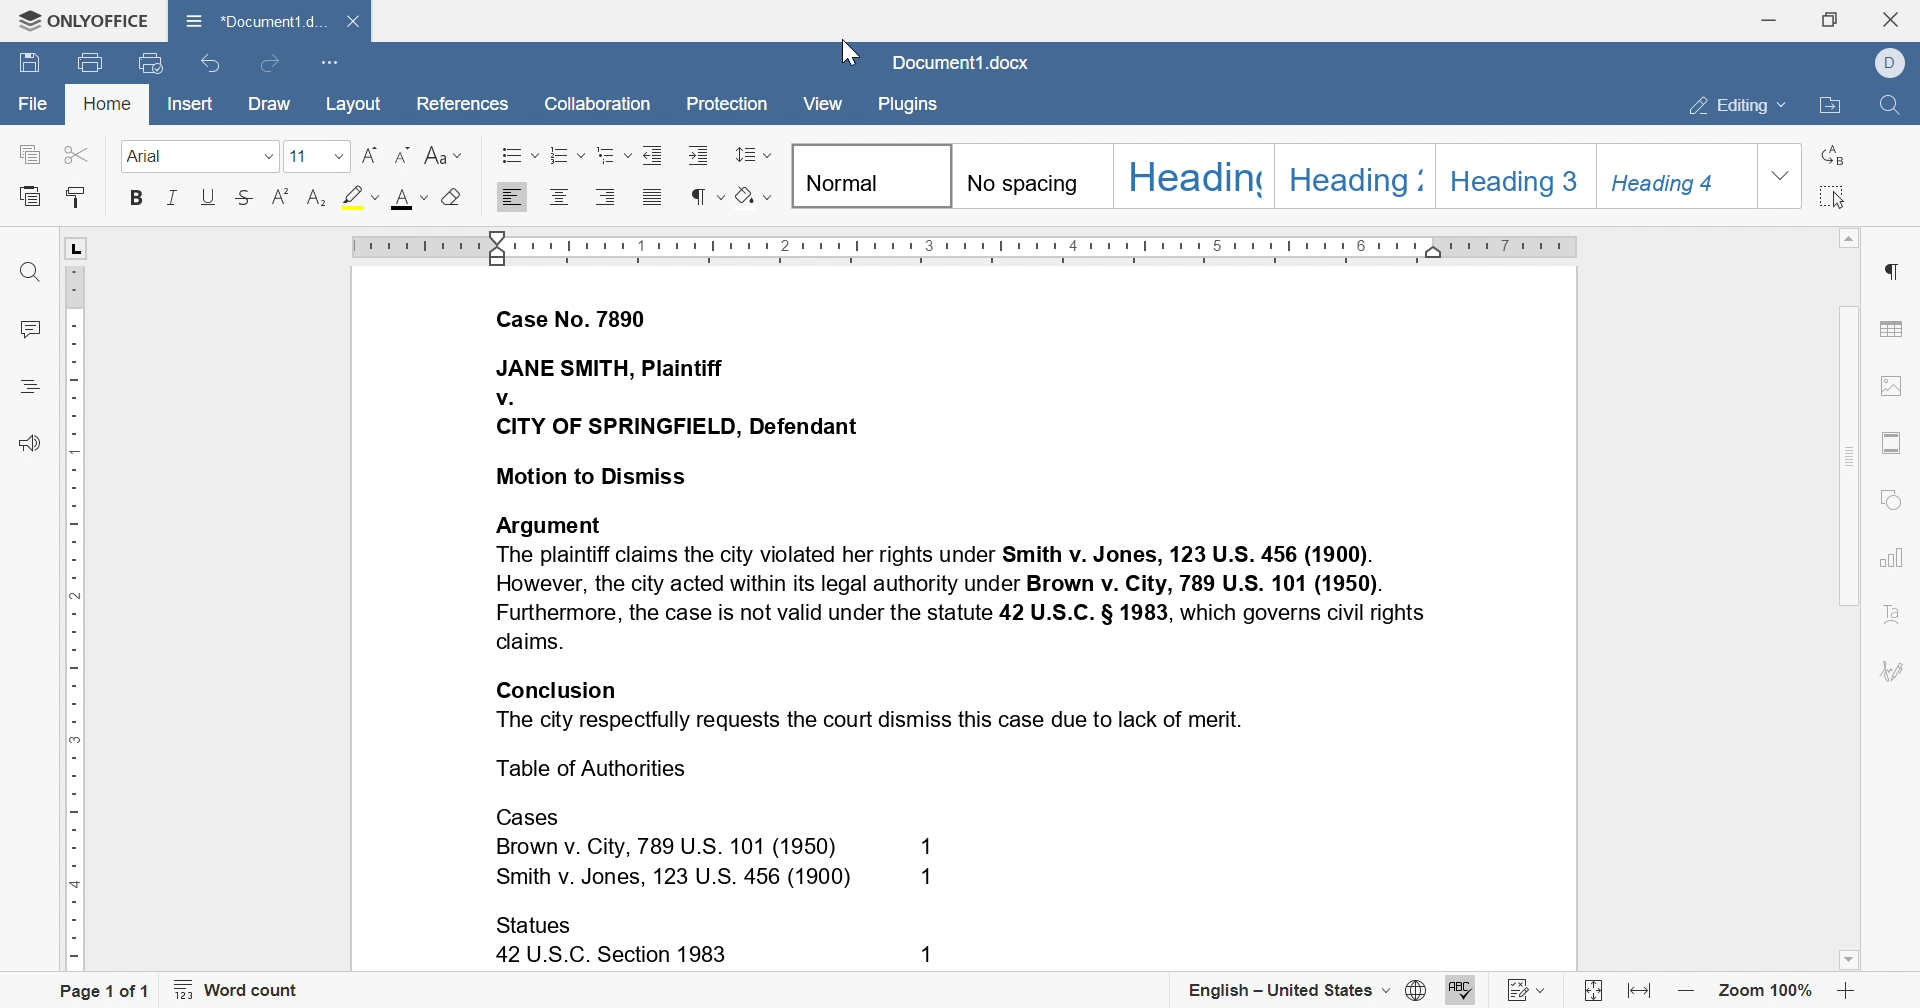 The height and width of the screenshot is (1008, 1920). I want to click on increase indent, so click(701, 155).